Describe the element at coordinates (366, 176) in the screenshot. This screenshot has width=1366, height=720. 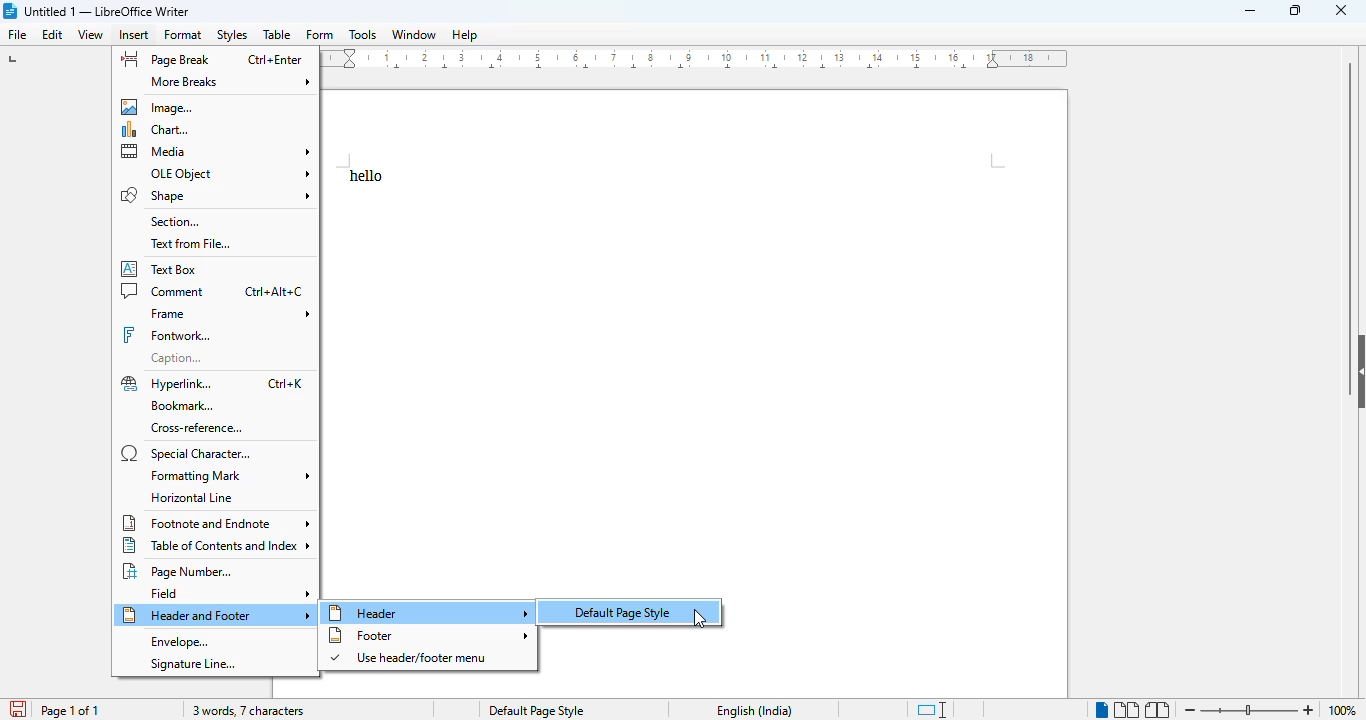
I see `text` at that location.